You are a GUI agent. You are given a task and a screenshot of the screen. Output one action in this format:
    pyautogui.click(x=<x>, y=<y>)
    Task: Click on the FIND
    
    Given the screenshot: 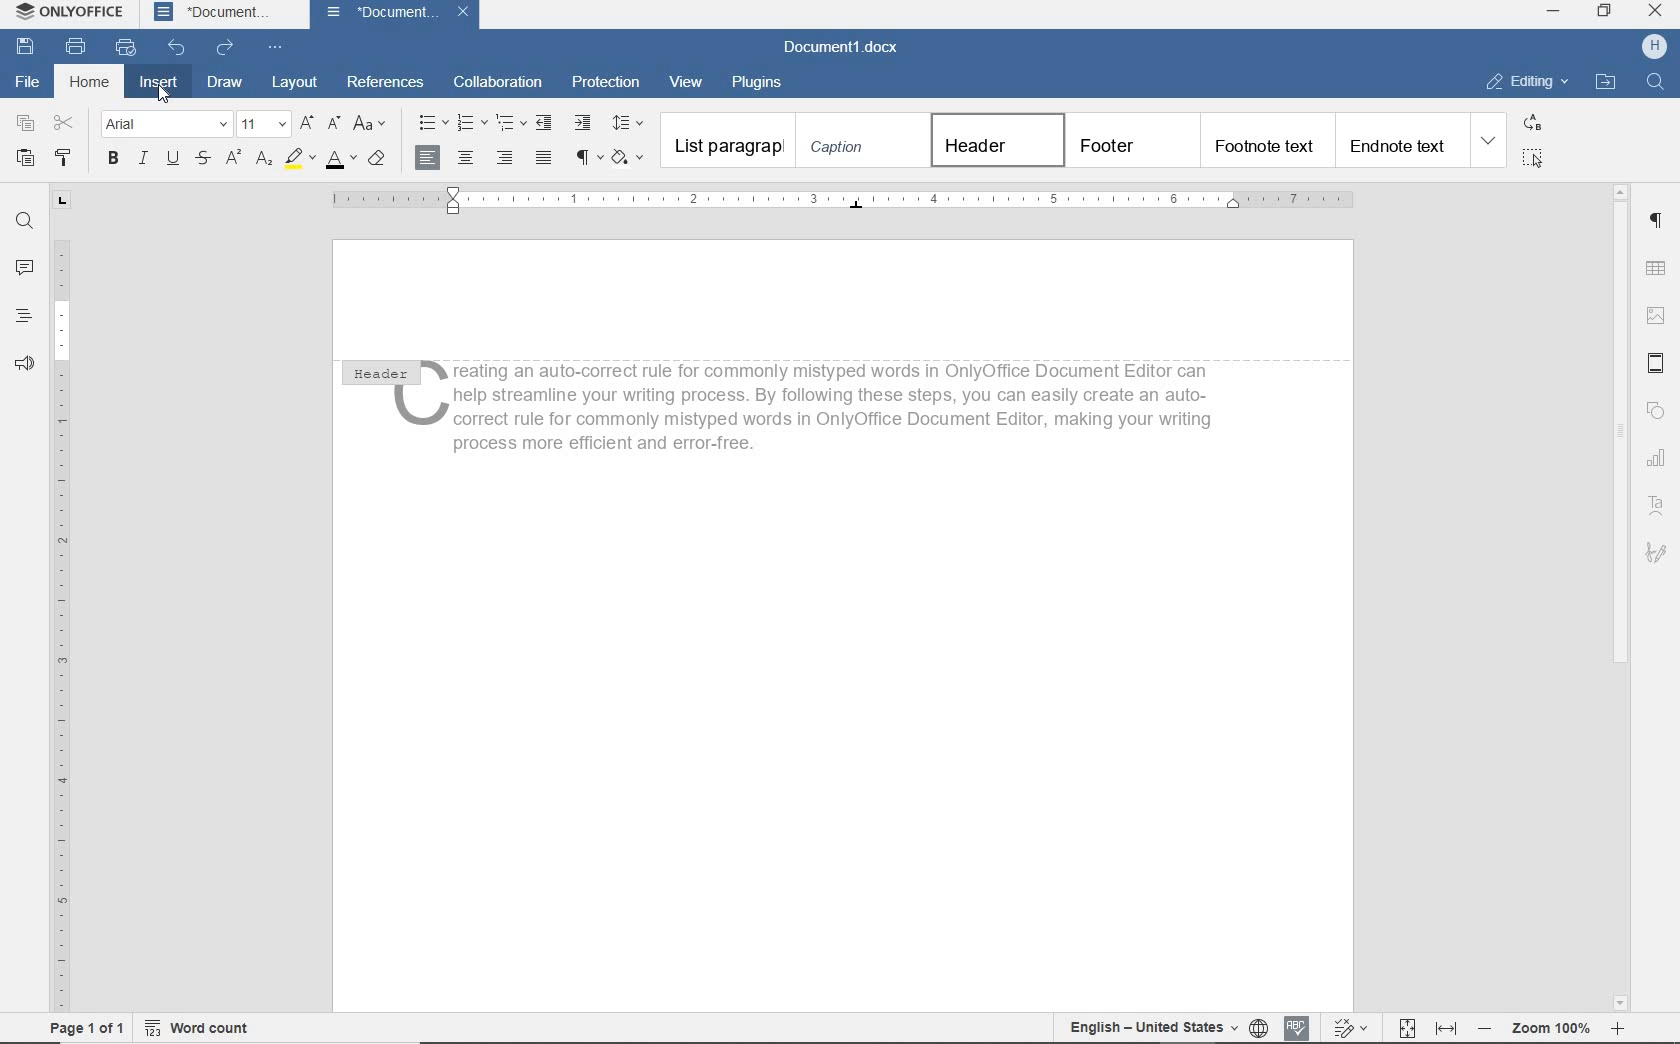 What is the action you would take?
    pyautogui.click(x=23, y=221)
    